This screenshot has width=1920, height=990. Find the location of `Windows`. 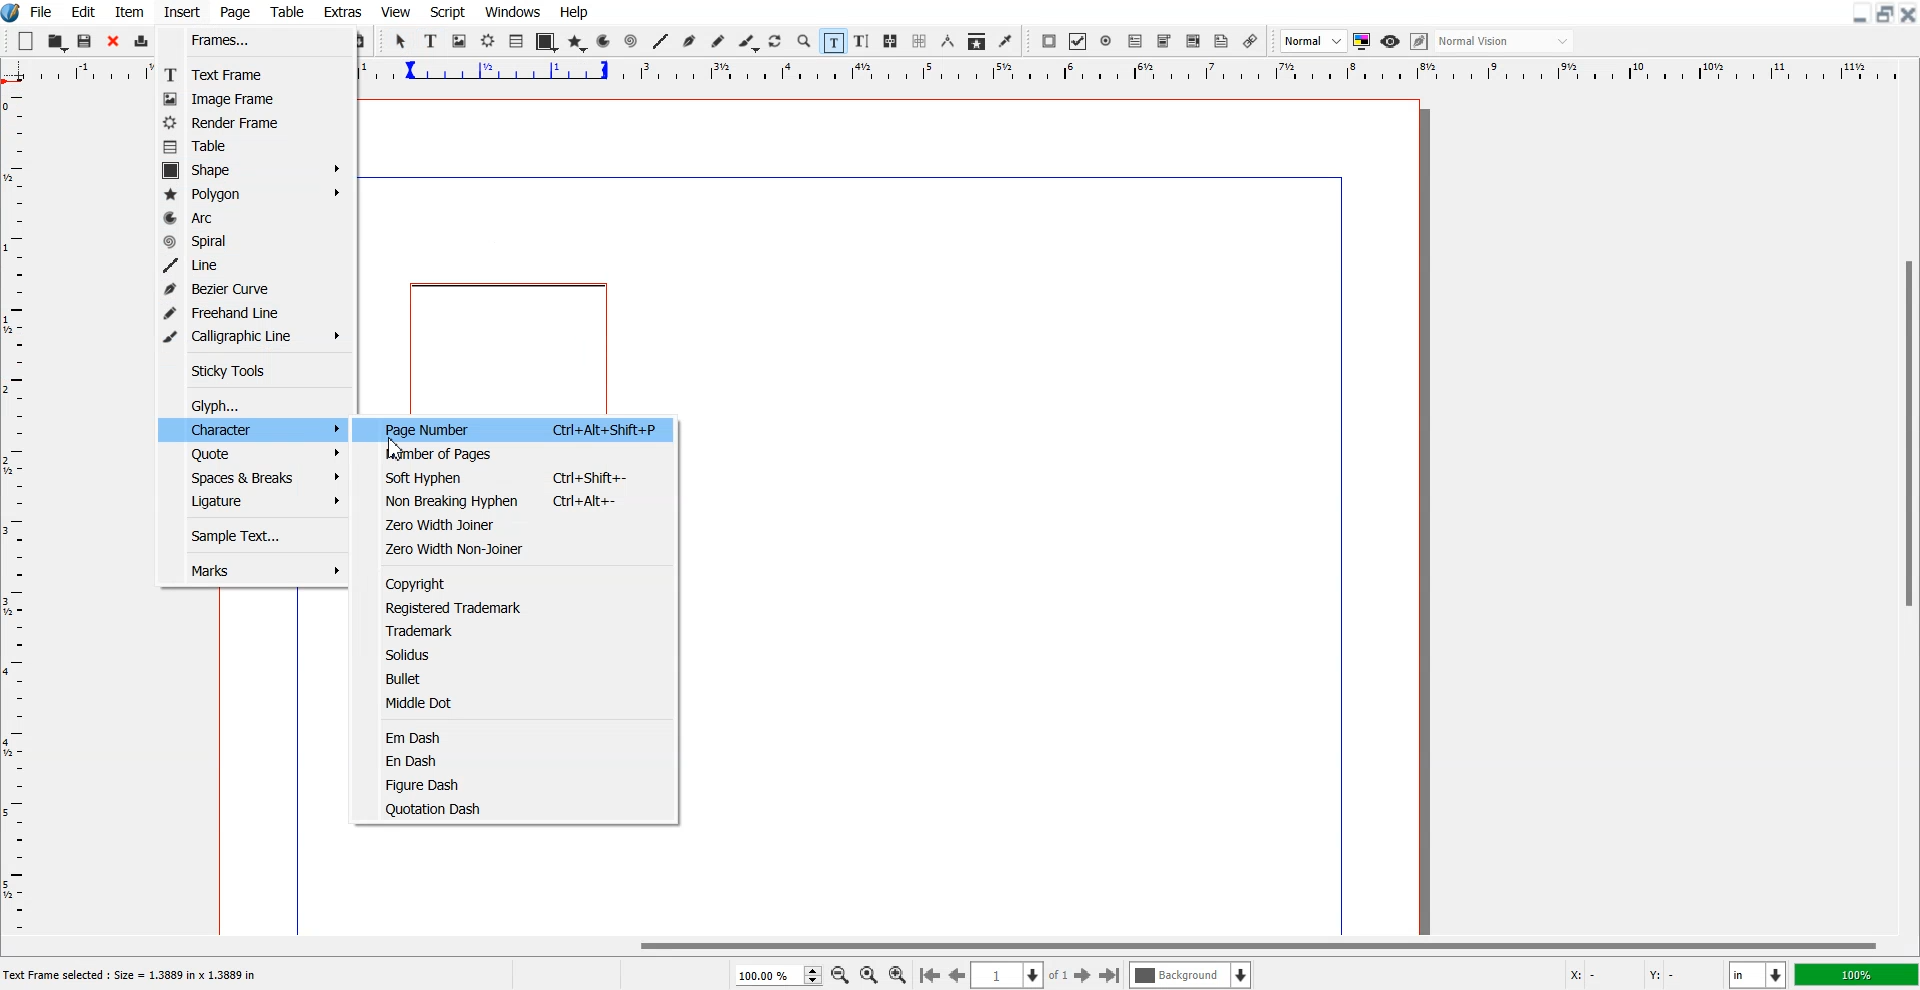

Windows is located at coordinates (514, 11).